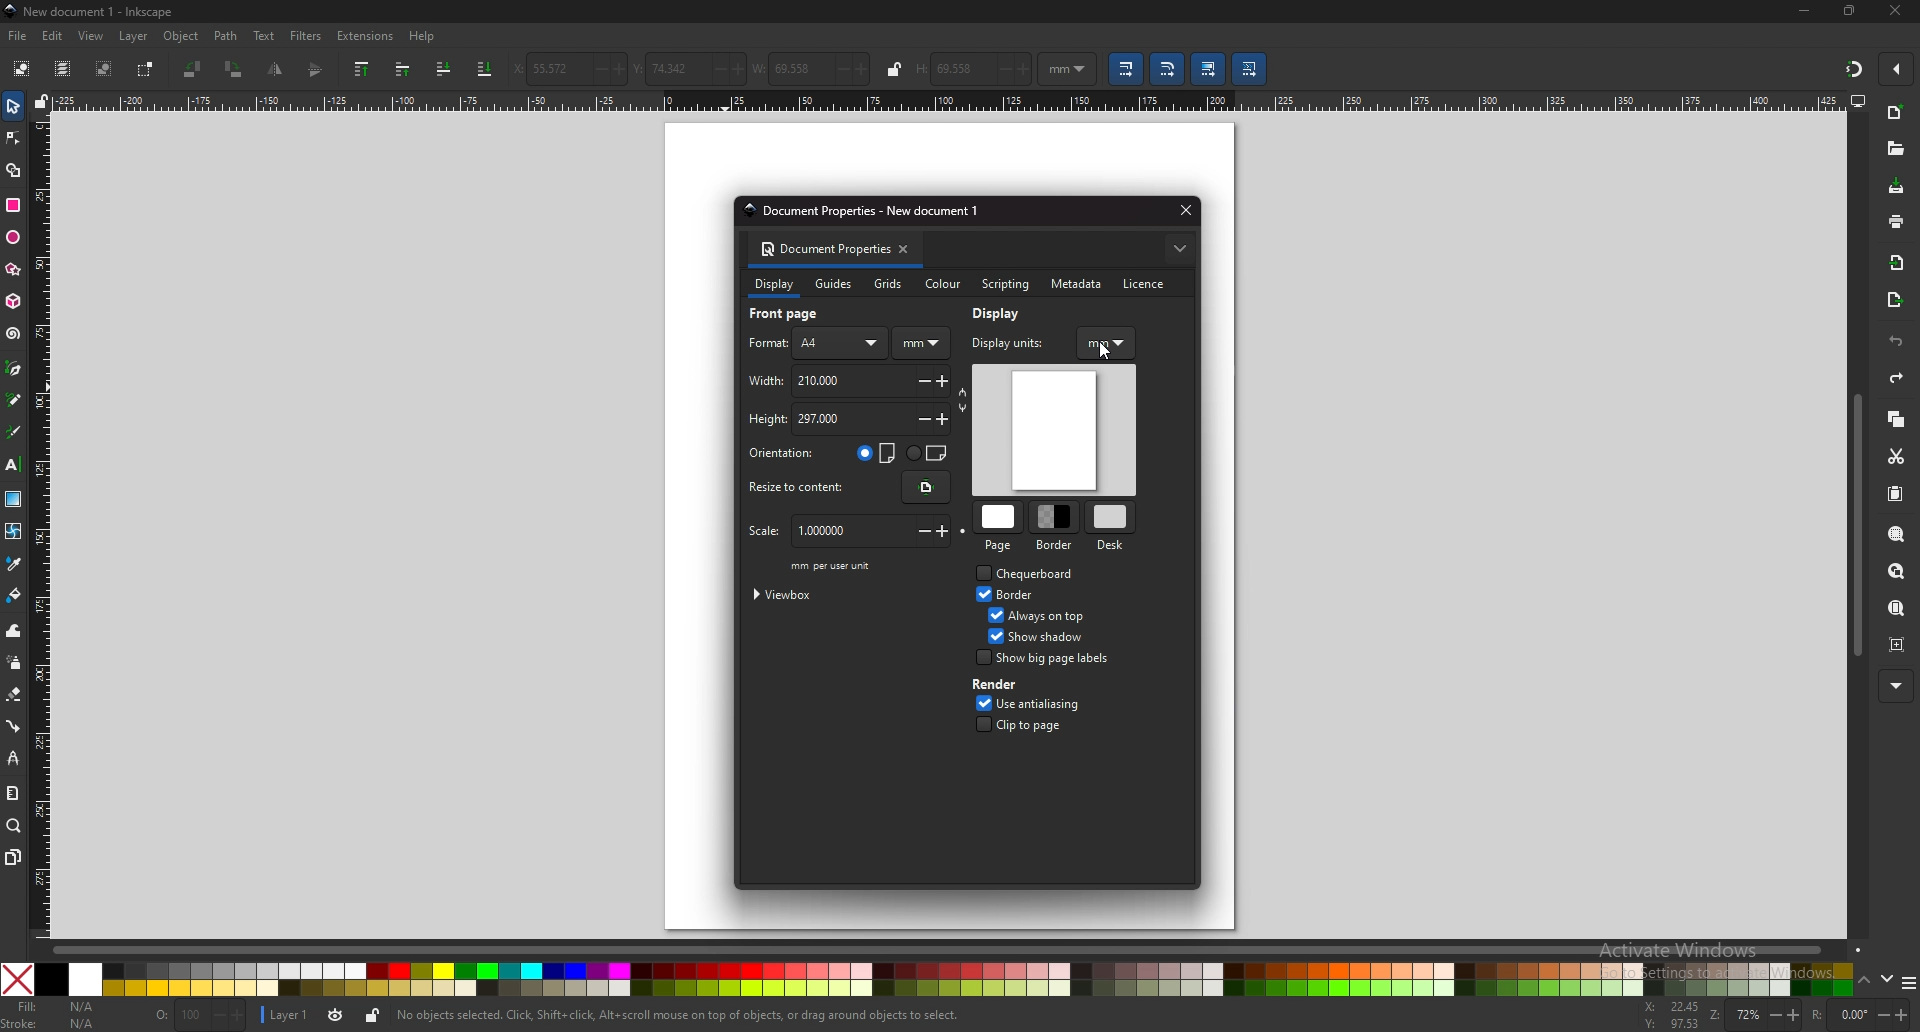 This screenshot has width=1920, height=1032. I want to click on flip vertical, so click(314, 71).